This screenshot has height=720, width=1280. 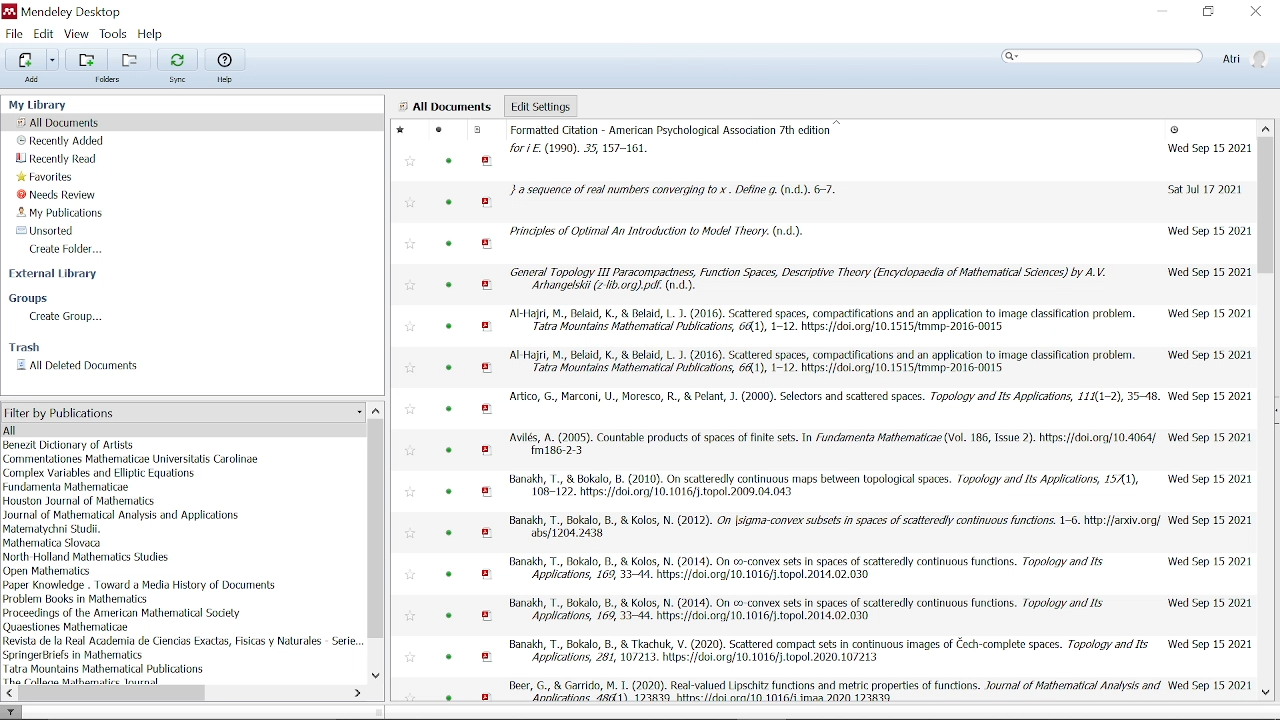 What do you see at coordinates (70, 445) in the screenshot?
I see `author` at bounding box center [70, 445].